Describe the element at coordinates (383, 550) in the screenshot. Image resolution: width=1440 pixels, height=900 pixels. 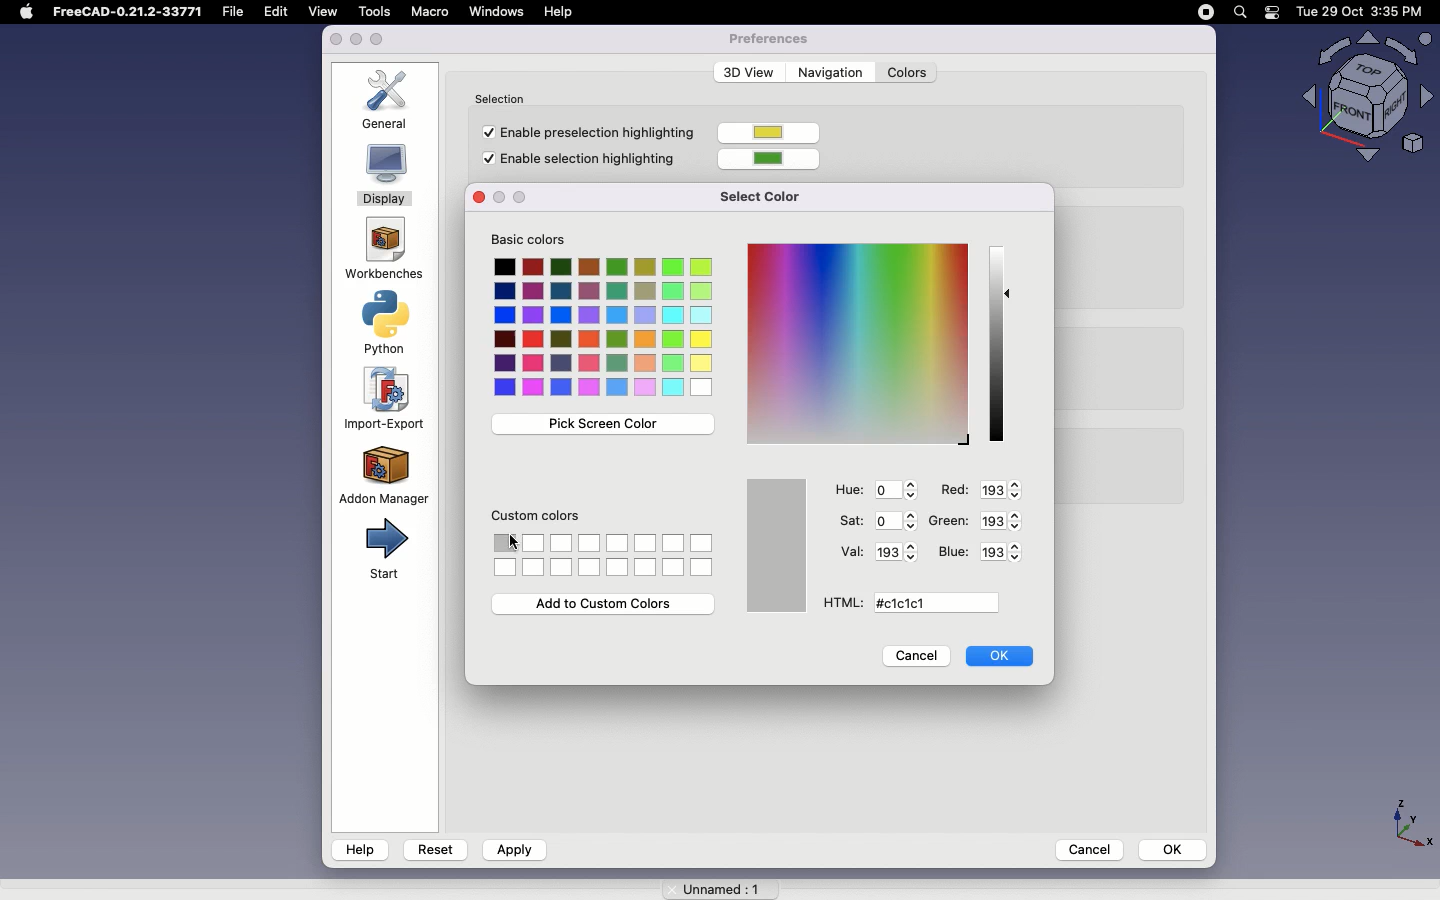
I see `Start` at that location.